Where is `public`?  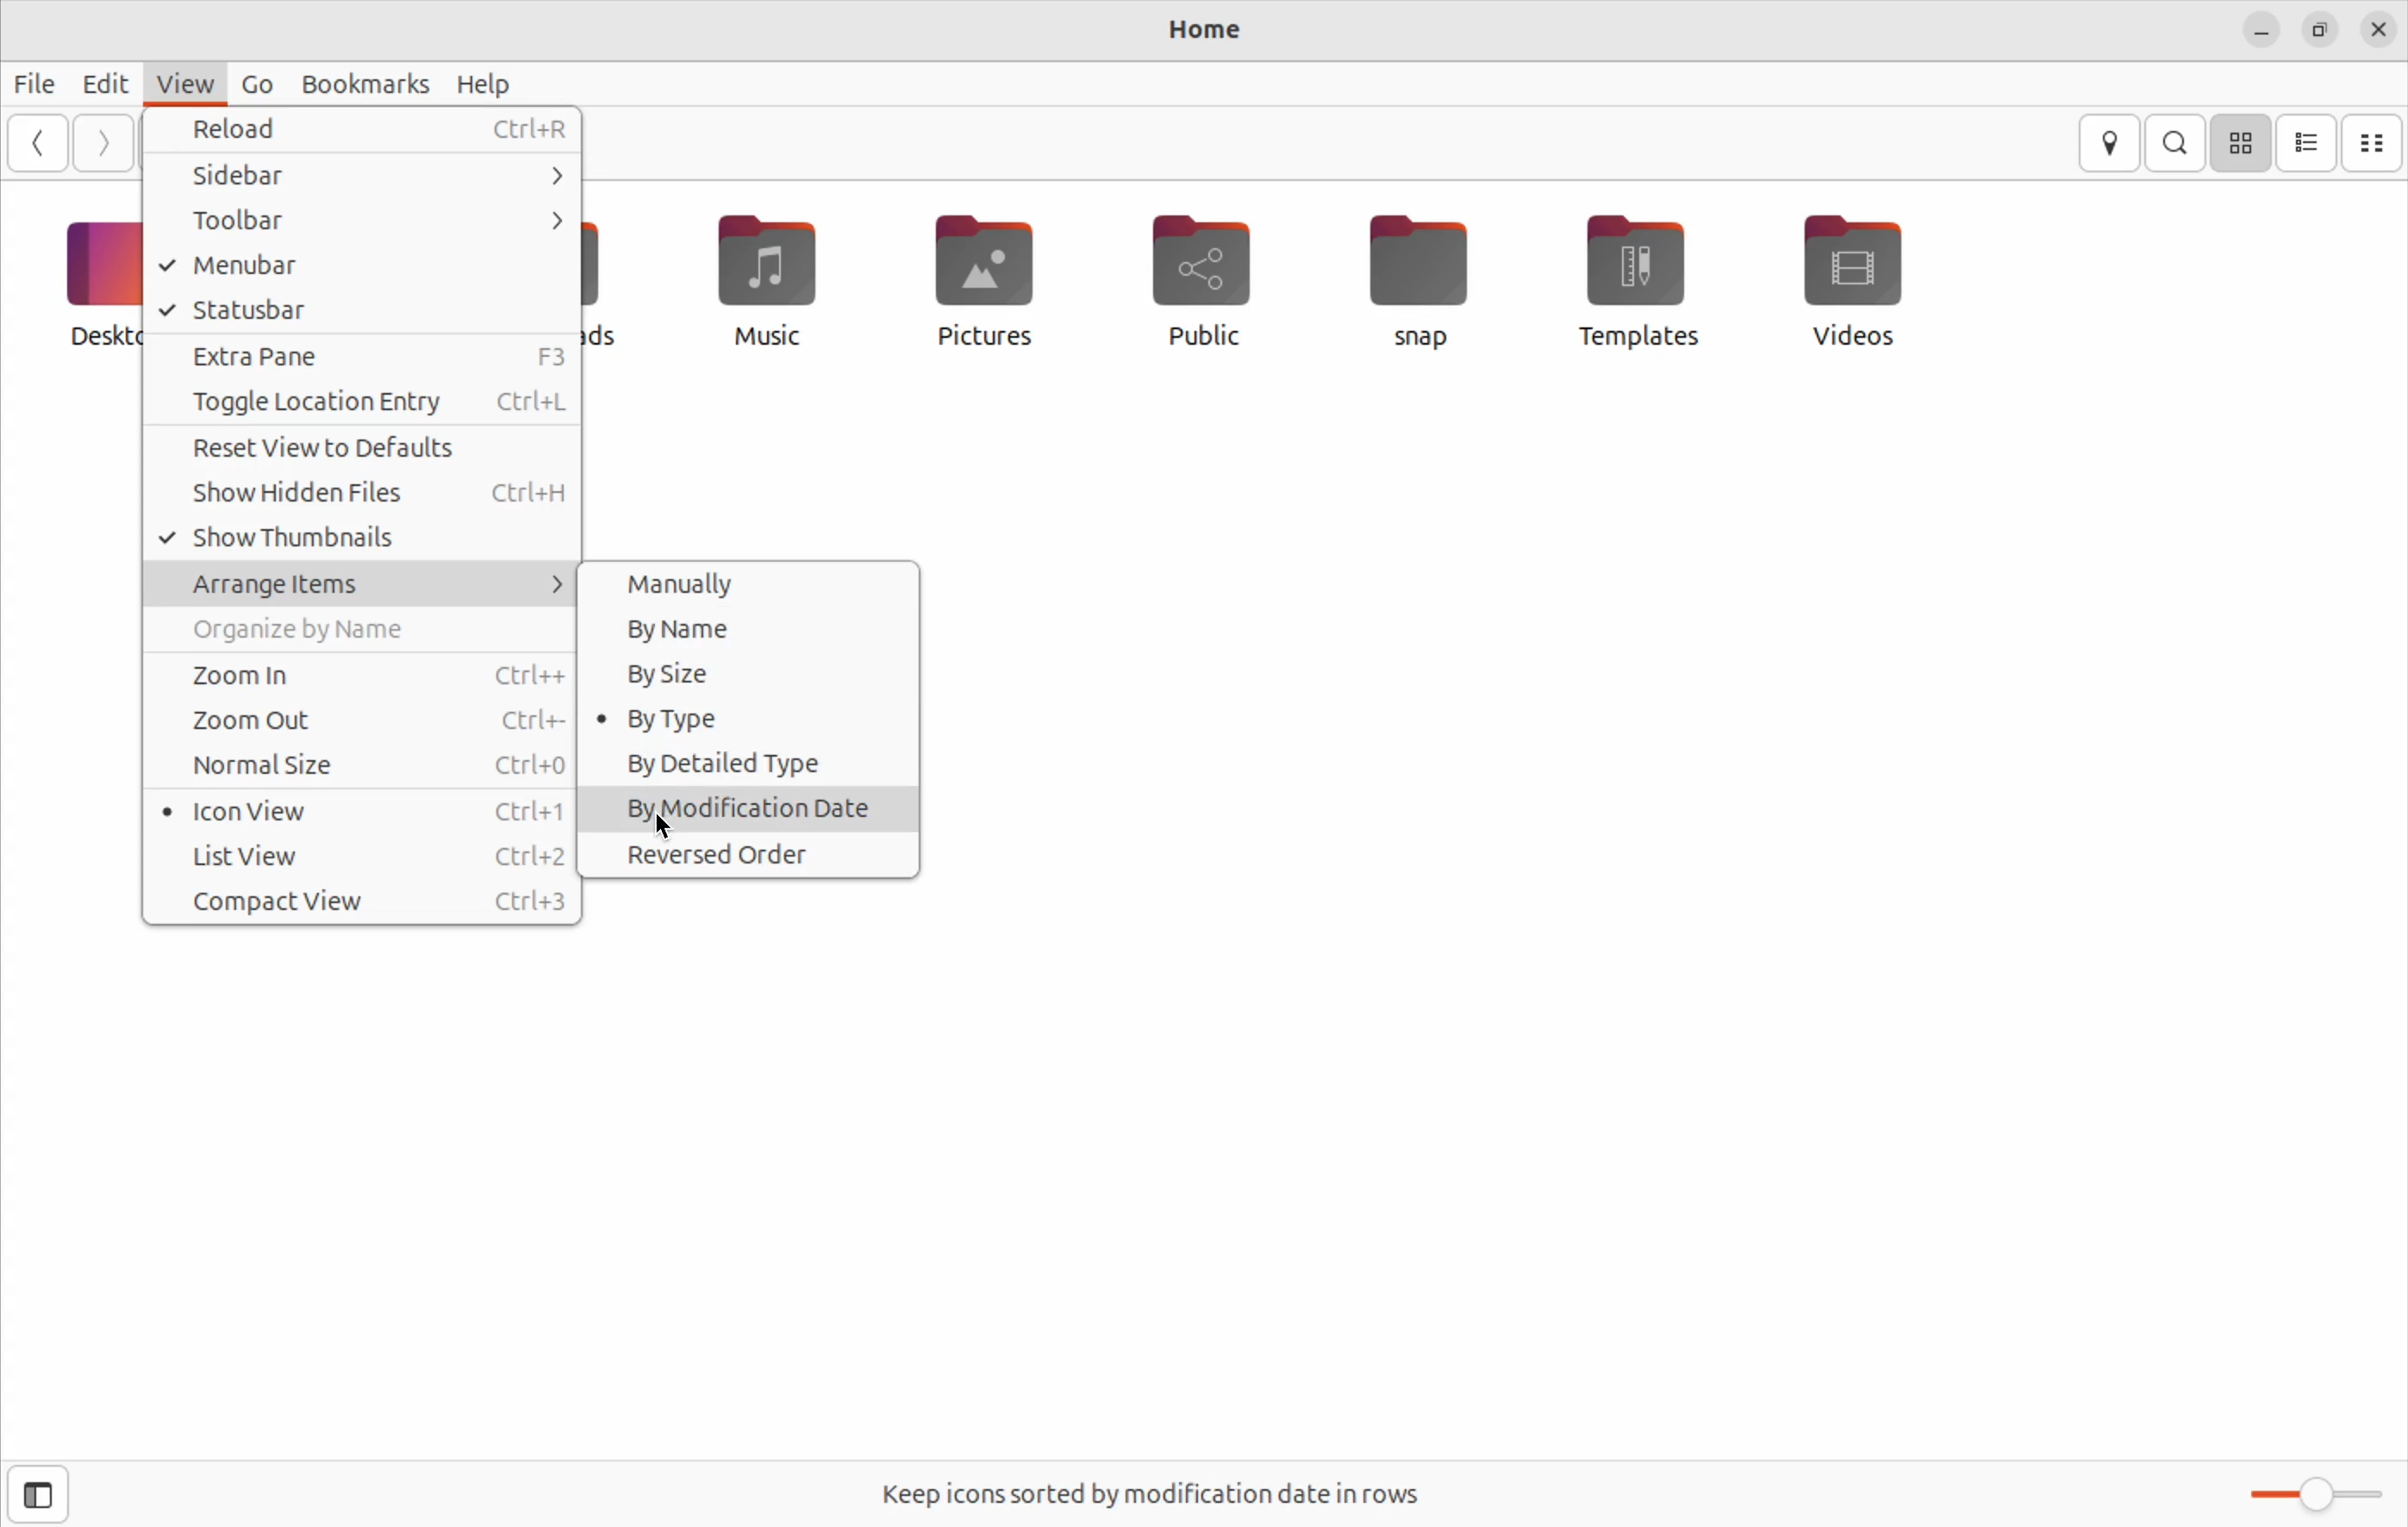 public is located at coordinates (1202, 280).